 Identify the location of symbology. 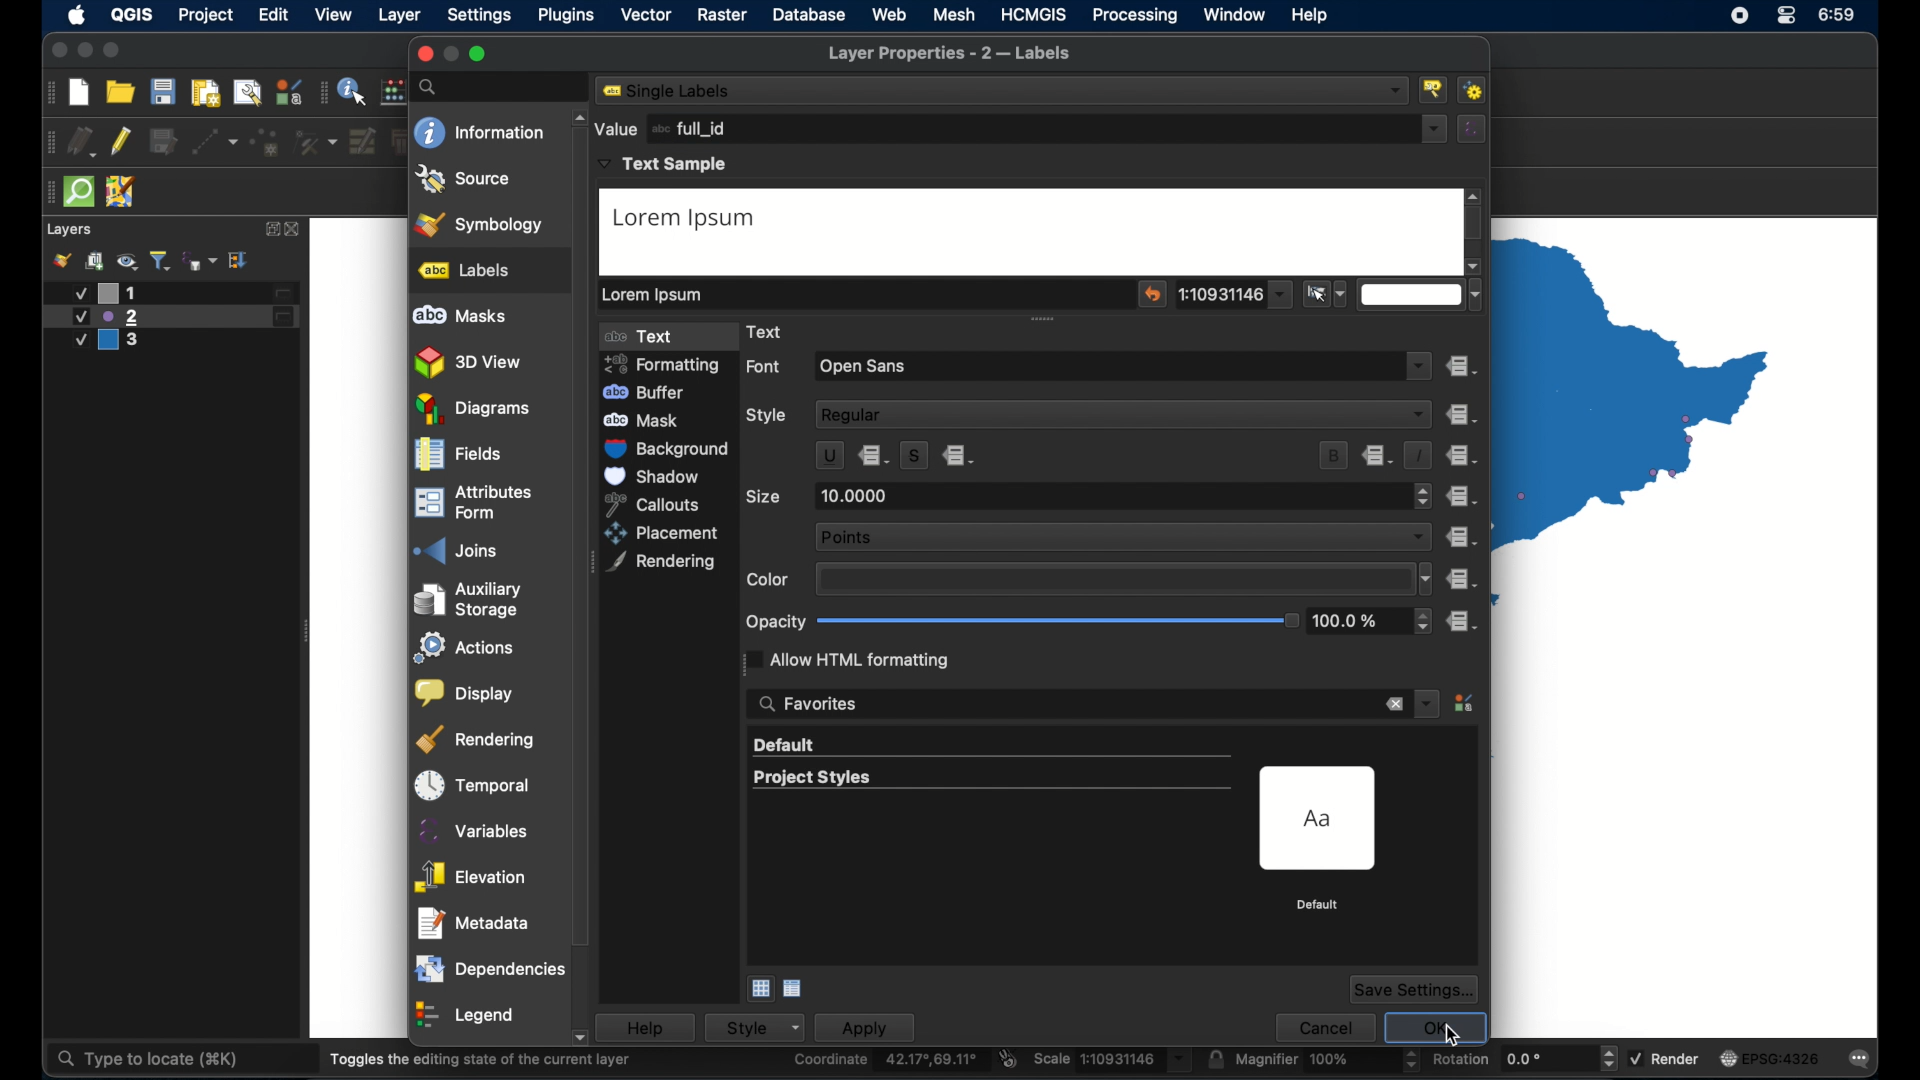
(481, 223).